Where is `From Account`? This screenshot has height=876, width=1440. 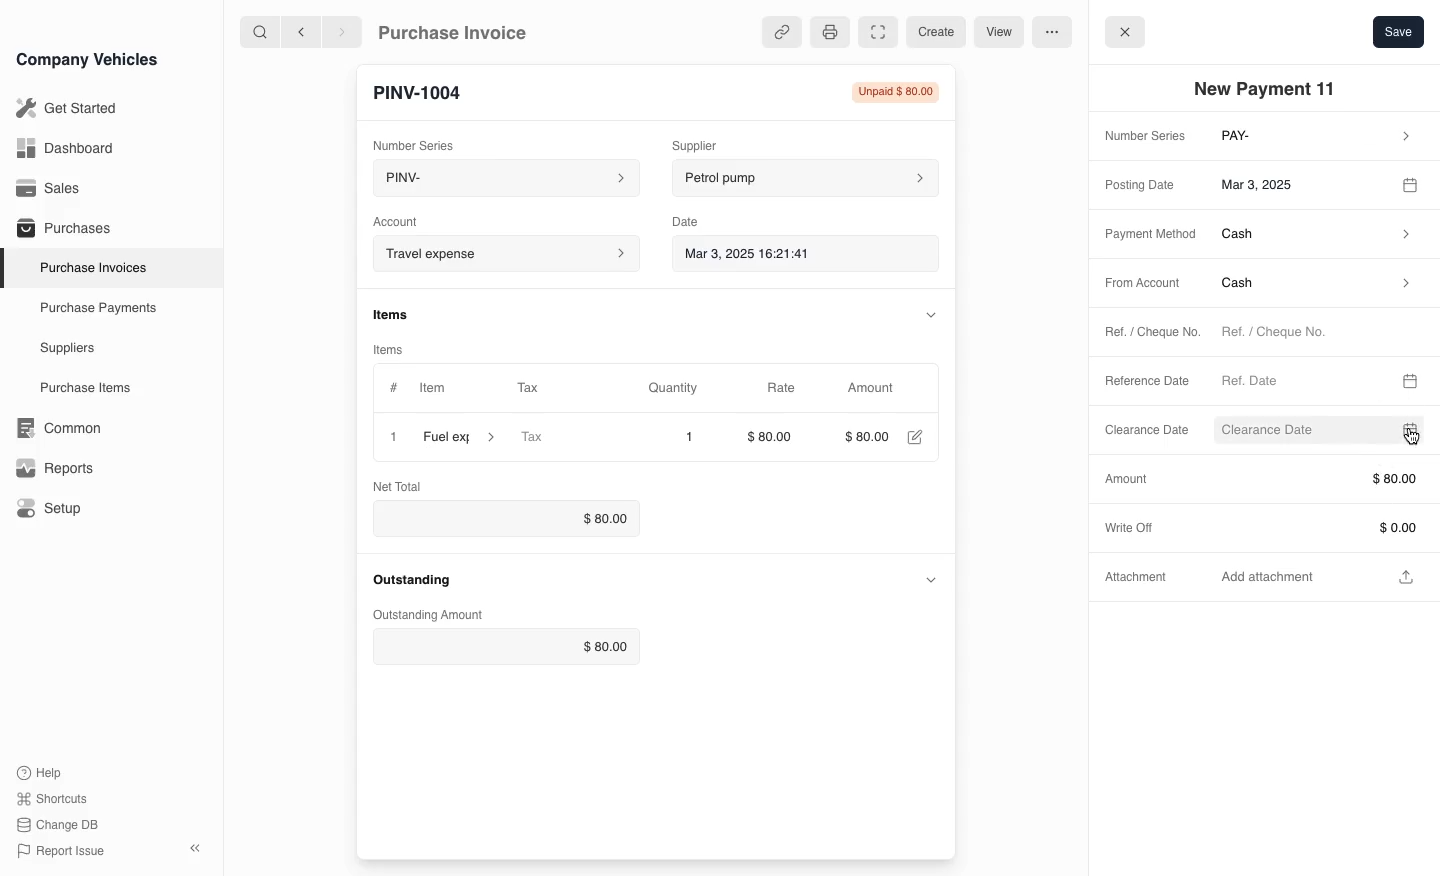 From Account is located at coordinates (1136, 284).